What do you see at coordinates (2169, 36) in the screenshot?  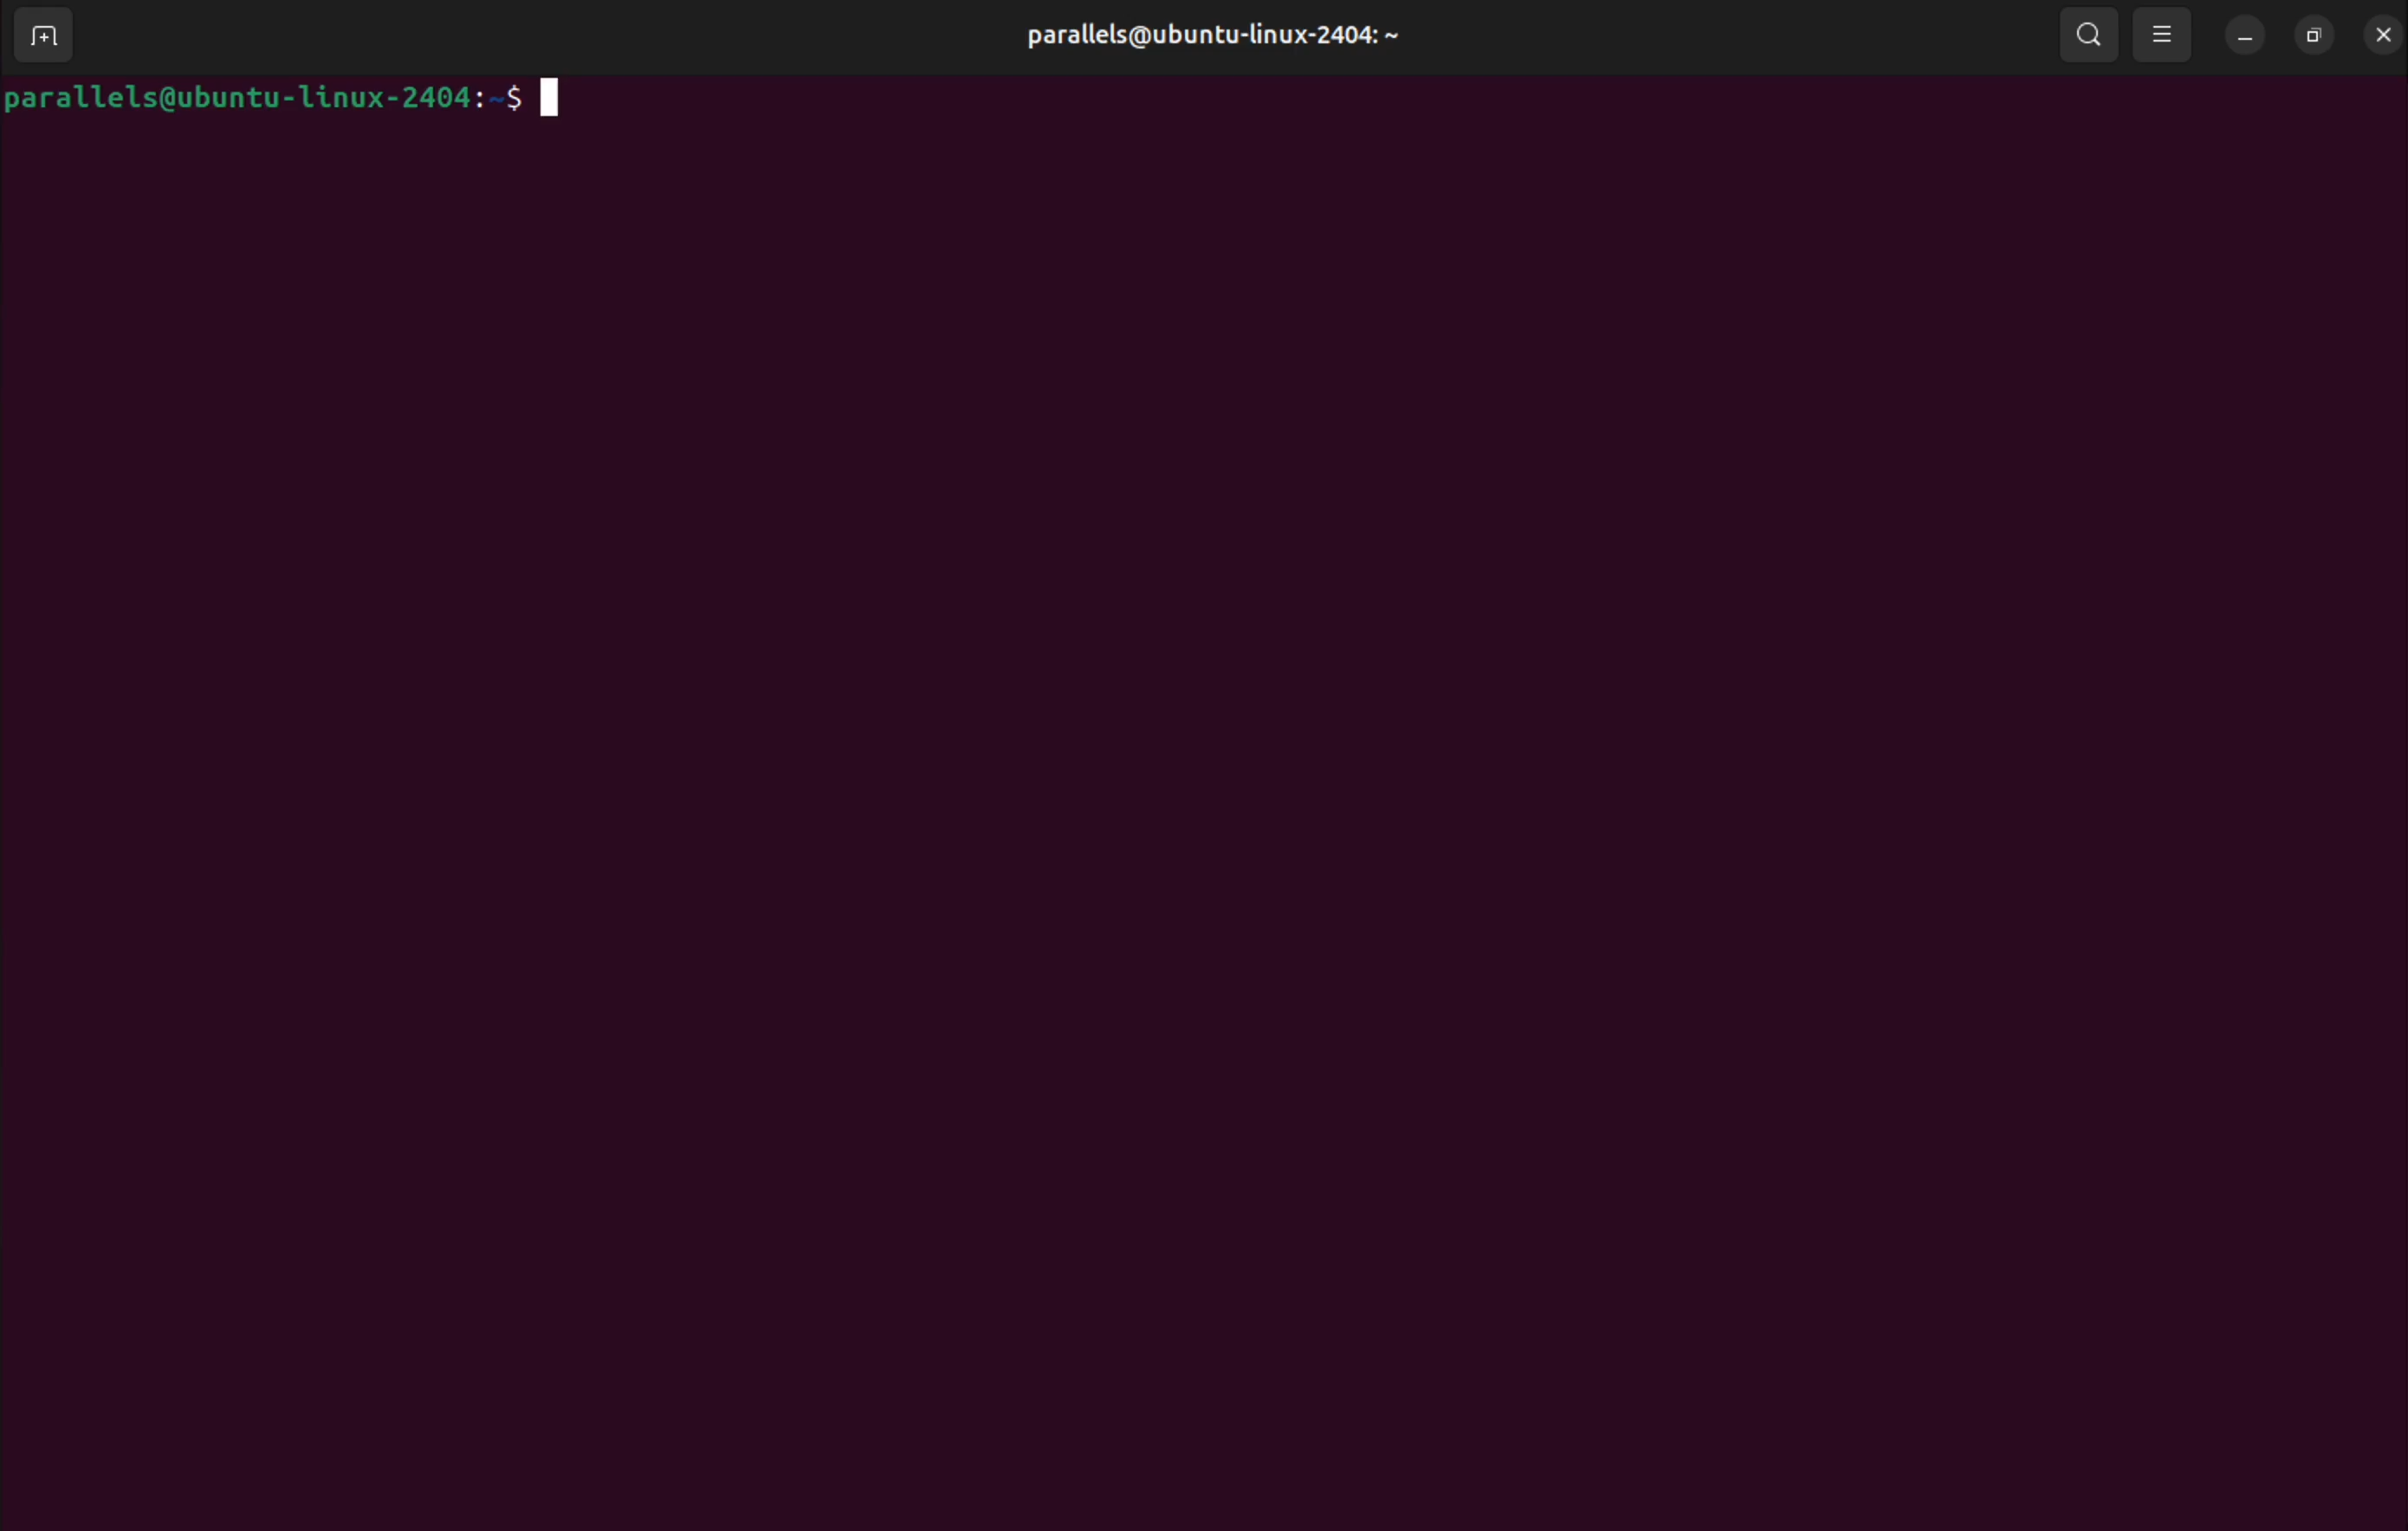 I see `view options` at bounding box center [2169, 36].